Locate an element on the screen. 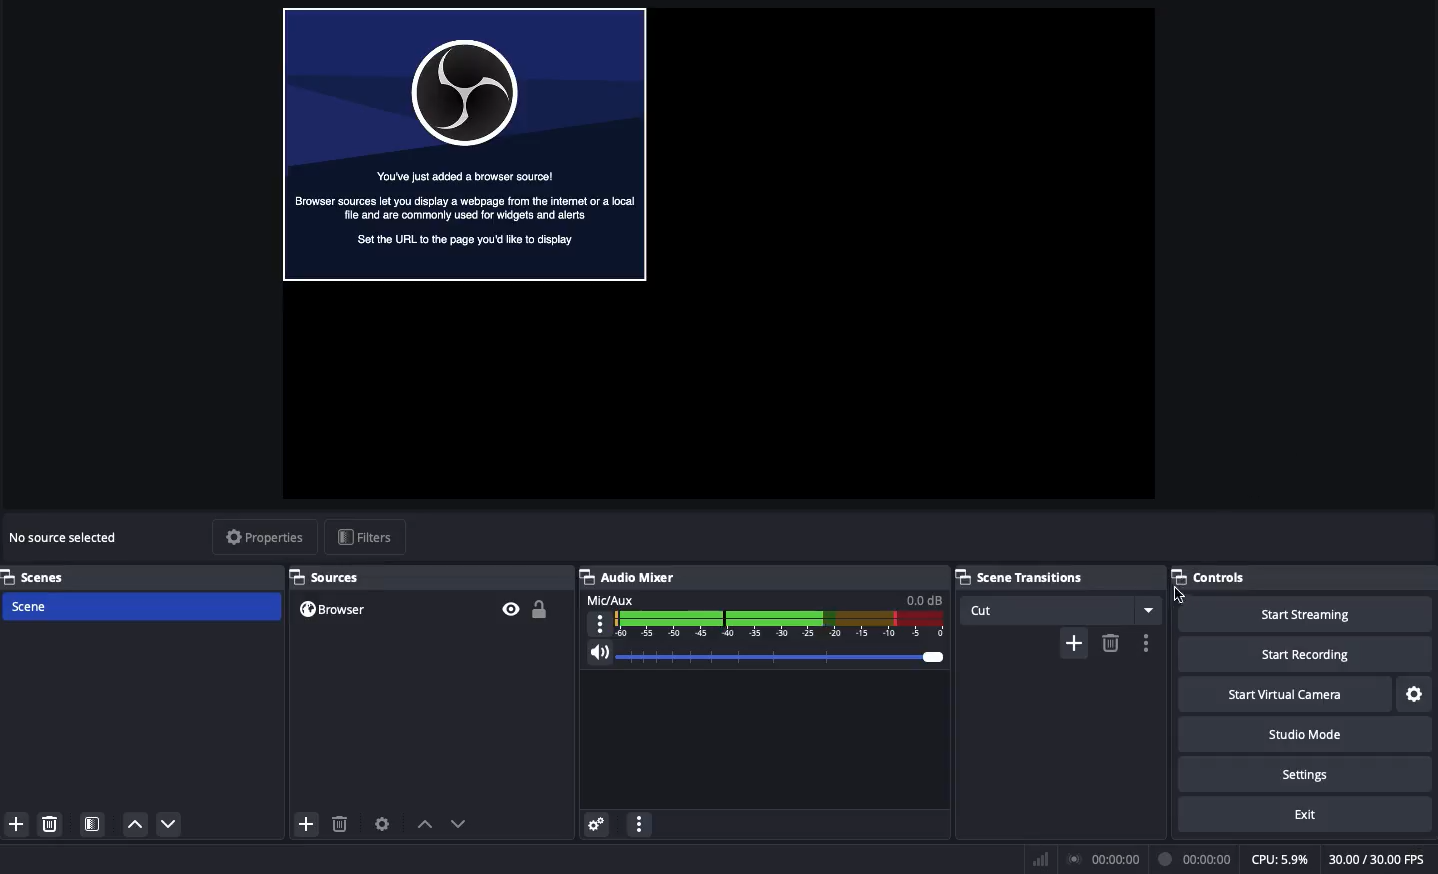 This screenshot has width=1438, height=874. Move down is located at coordinates (171, 823).